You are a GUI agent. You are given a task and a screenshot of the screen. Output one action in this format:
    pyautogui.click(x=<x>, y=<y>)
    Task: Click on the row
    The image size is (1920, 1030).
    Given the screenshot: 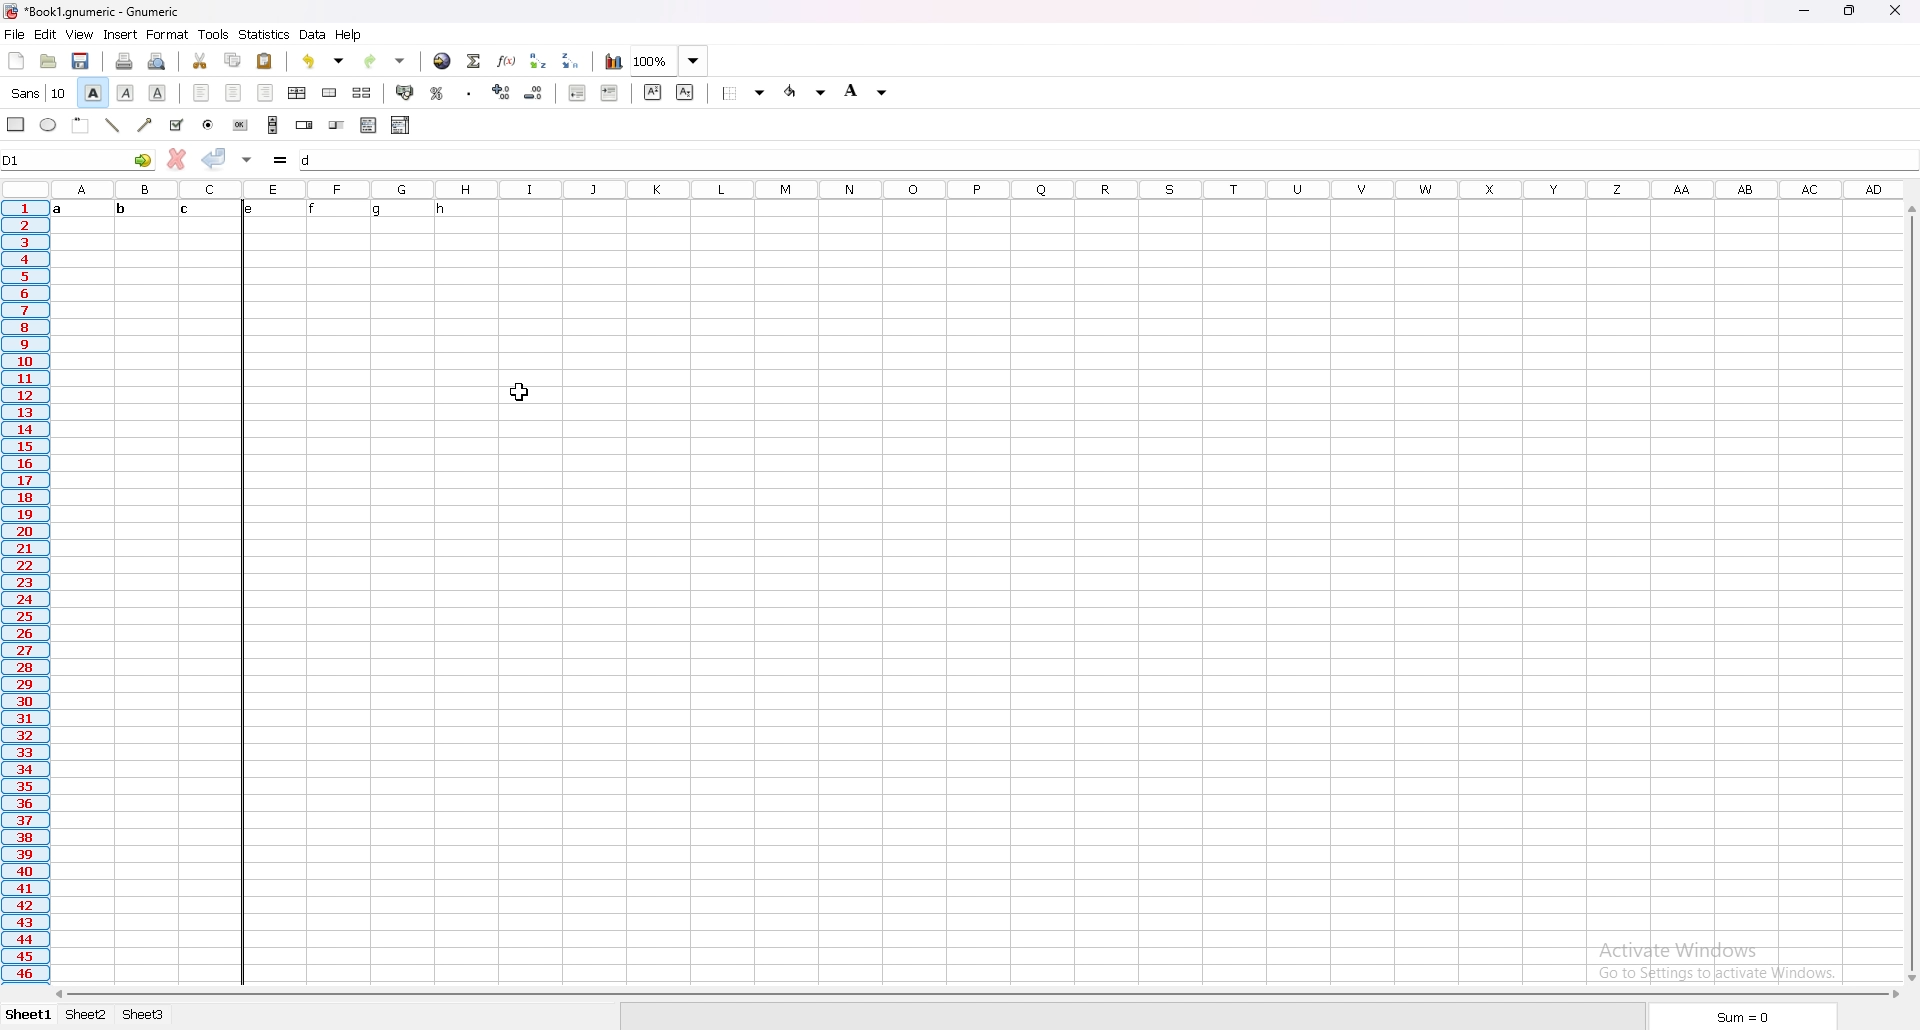 What is the action you would take?
    pyautogui.click(x=25, y=593)
    